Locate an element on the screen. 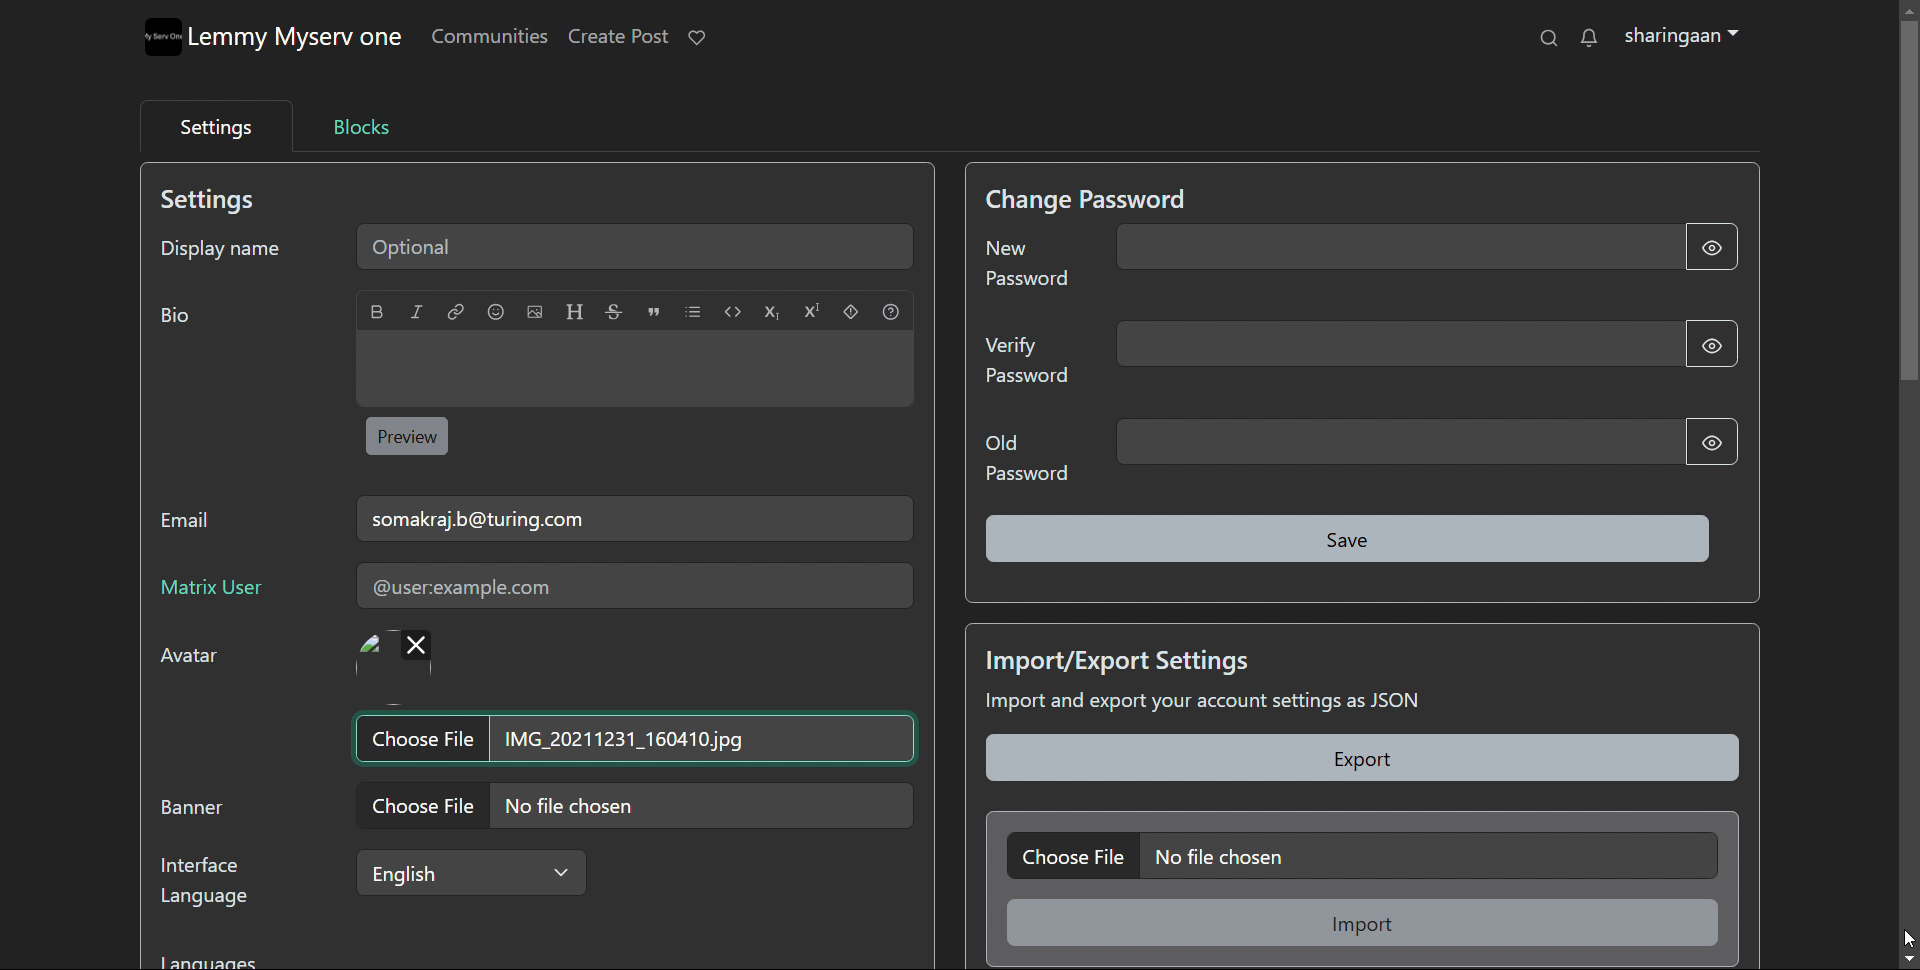  italic is located at coordinates (415, 311).